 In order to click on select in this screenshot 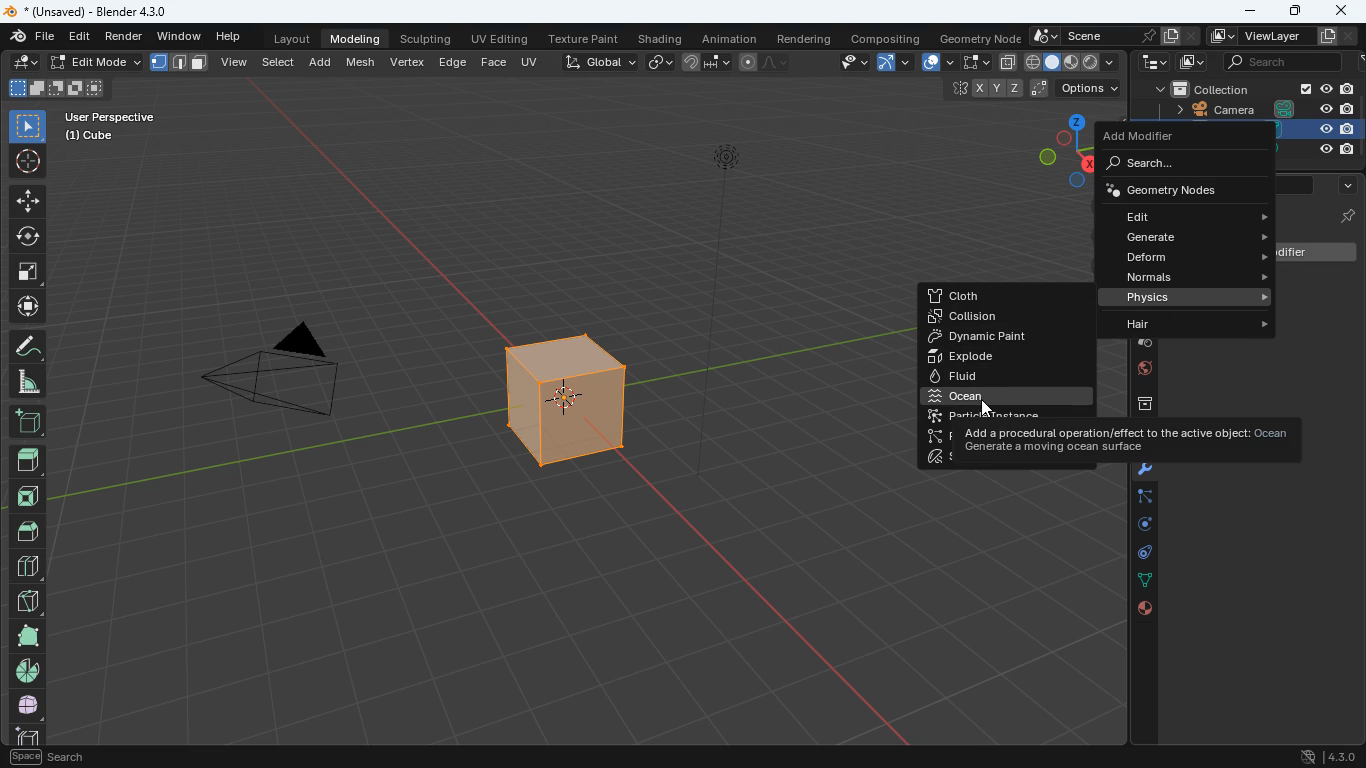, I will do `click(975, 63)`.